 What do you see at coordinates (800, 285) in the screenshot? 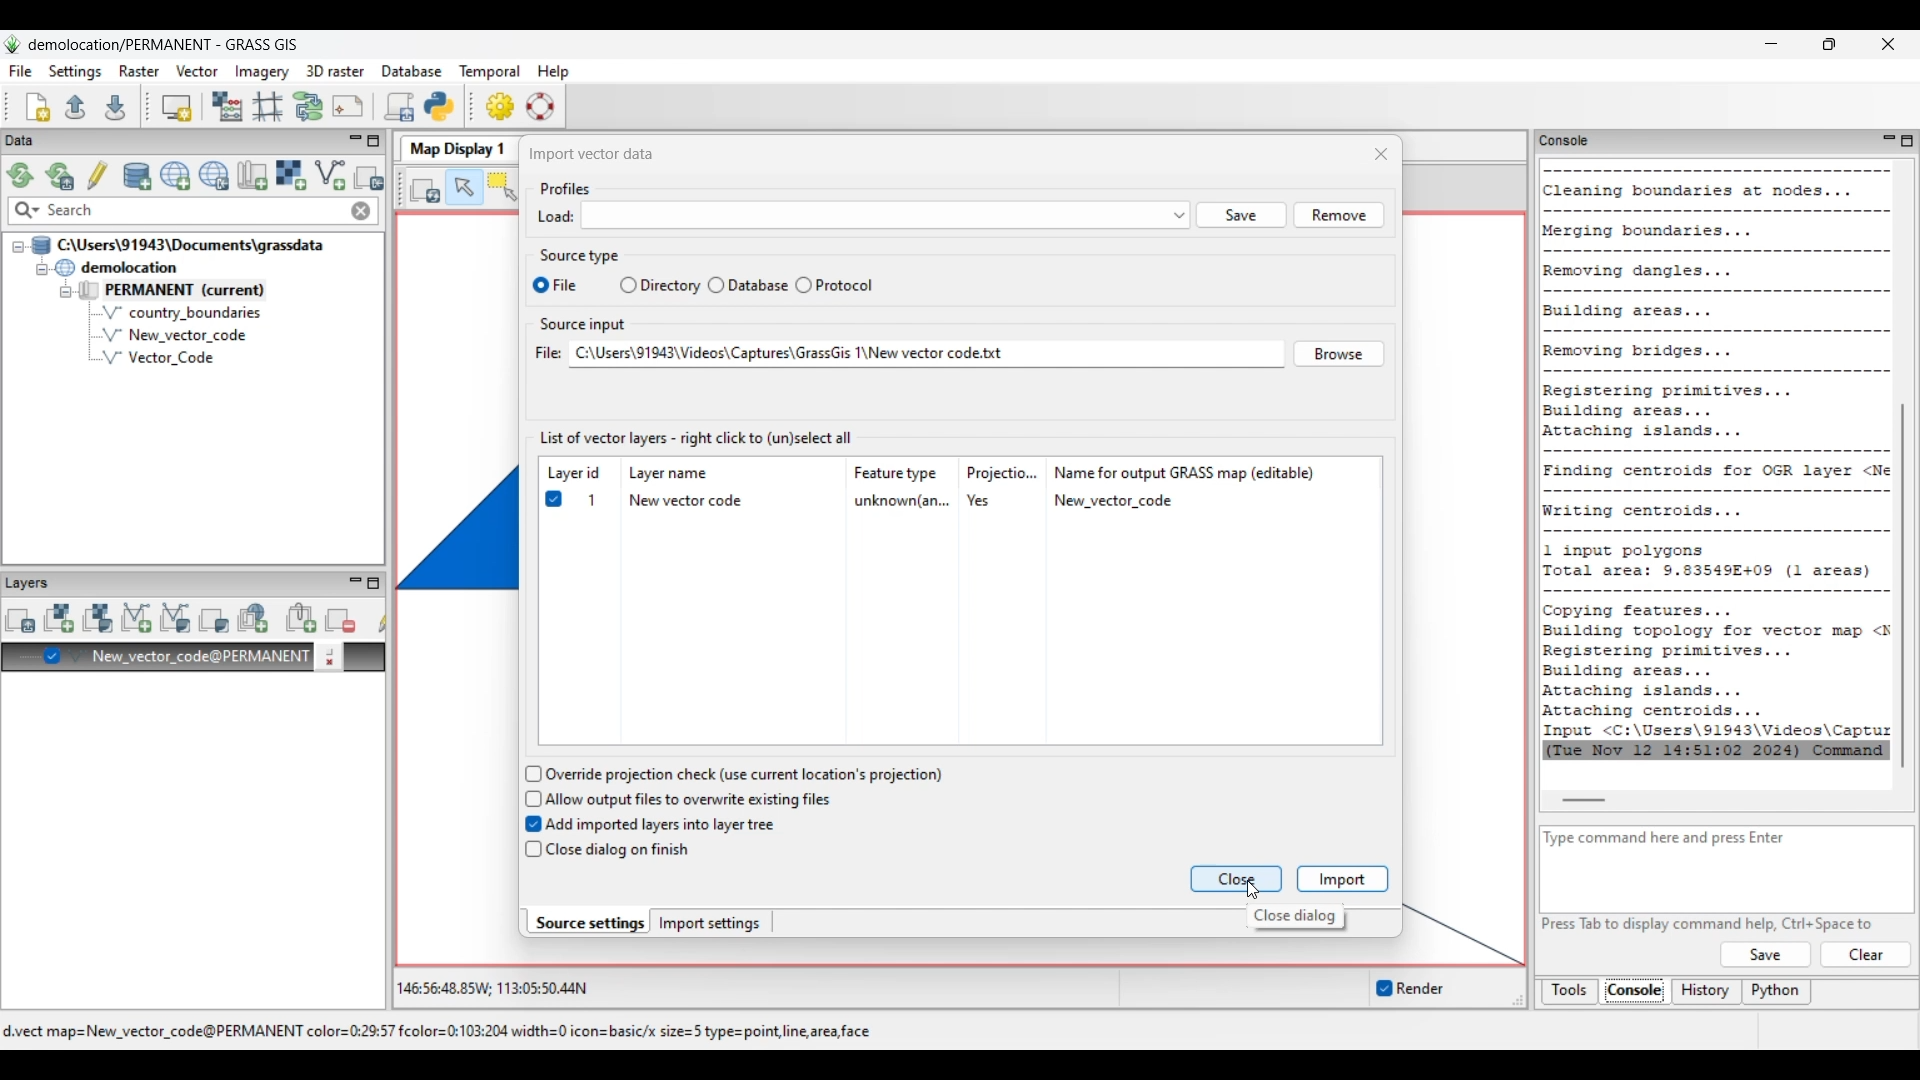
I see `select` at bounding box center [800, 285].